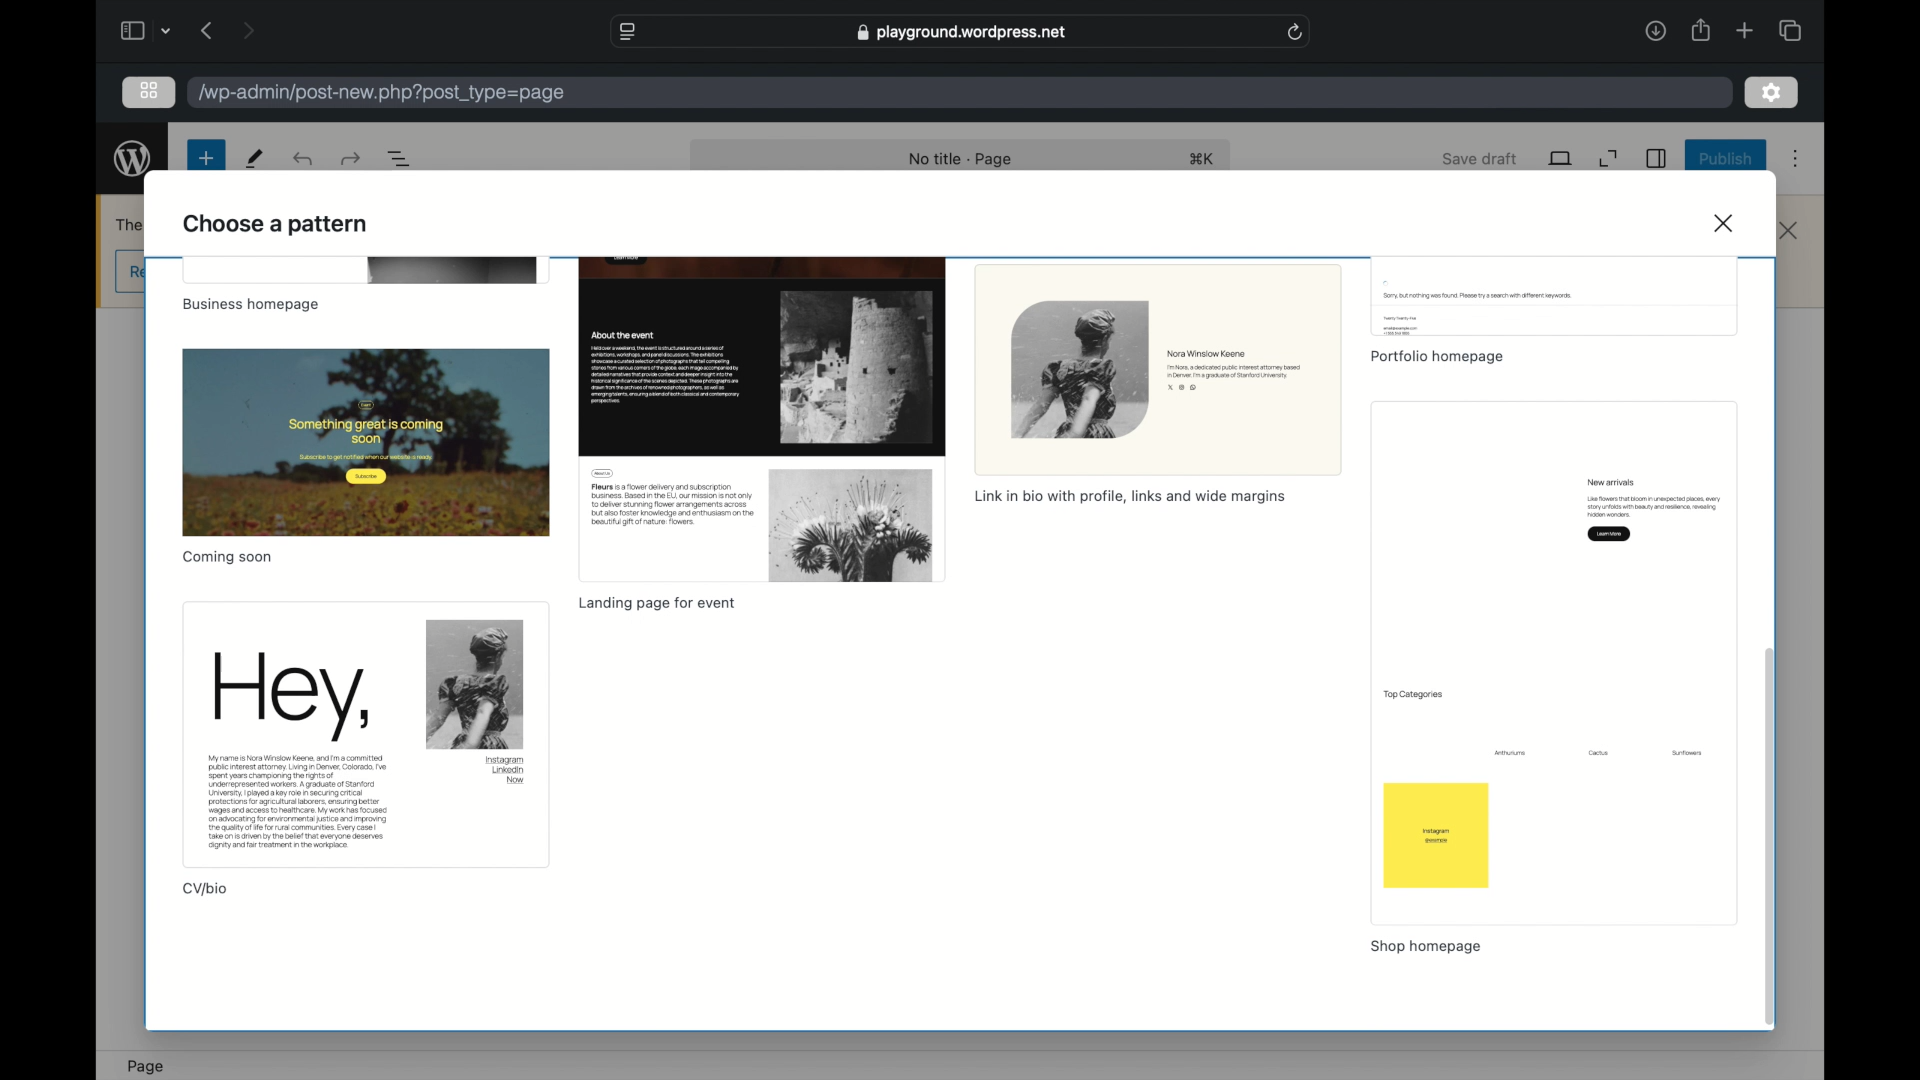 The width and height of the screenshot is (1920, 1080). I want to click on obscure button, so click(127, 271).